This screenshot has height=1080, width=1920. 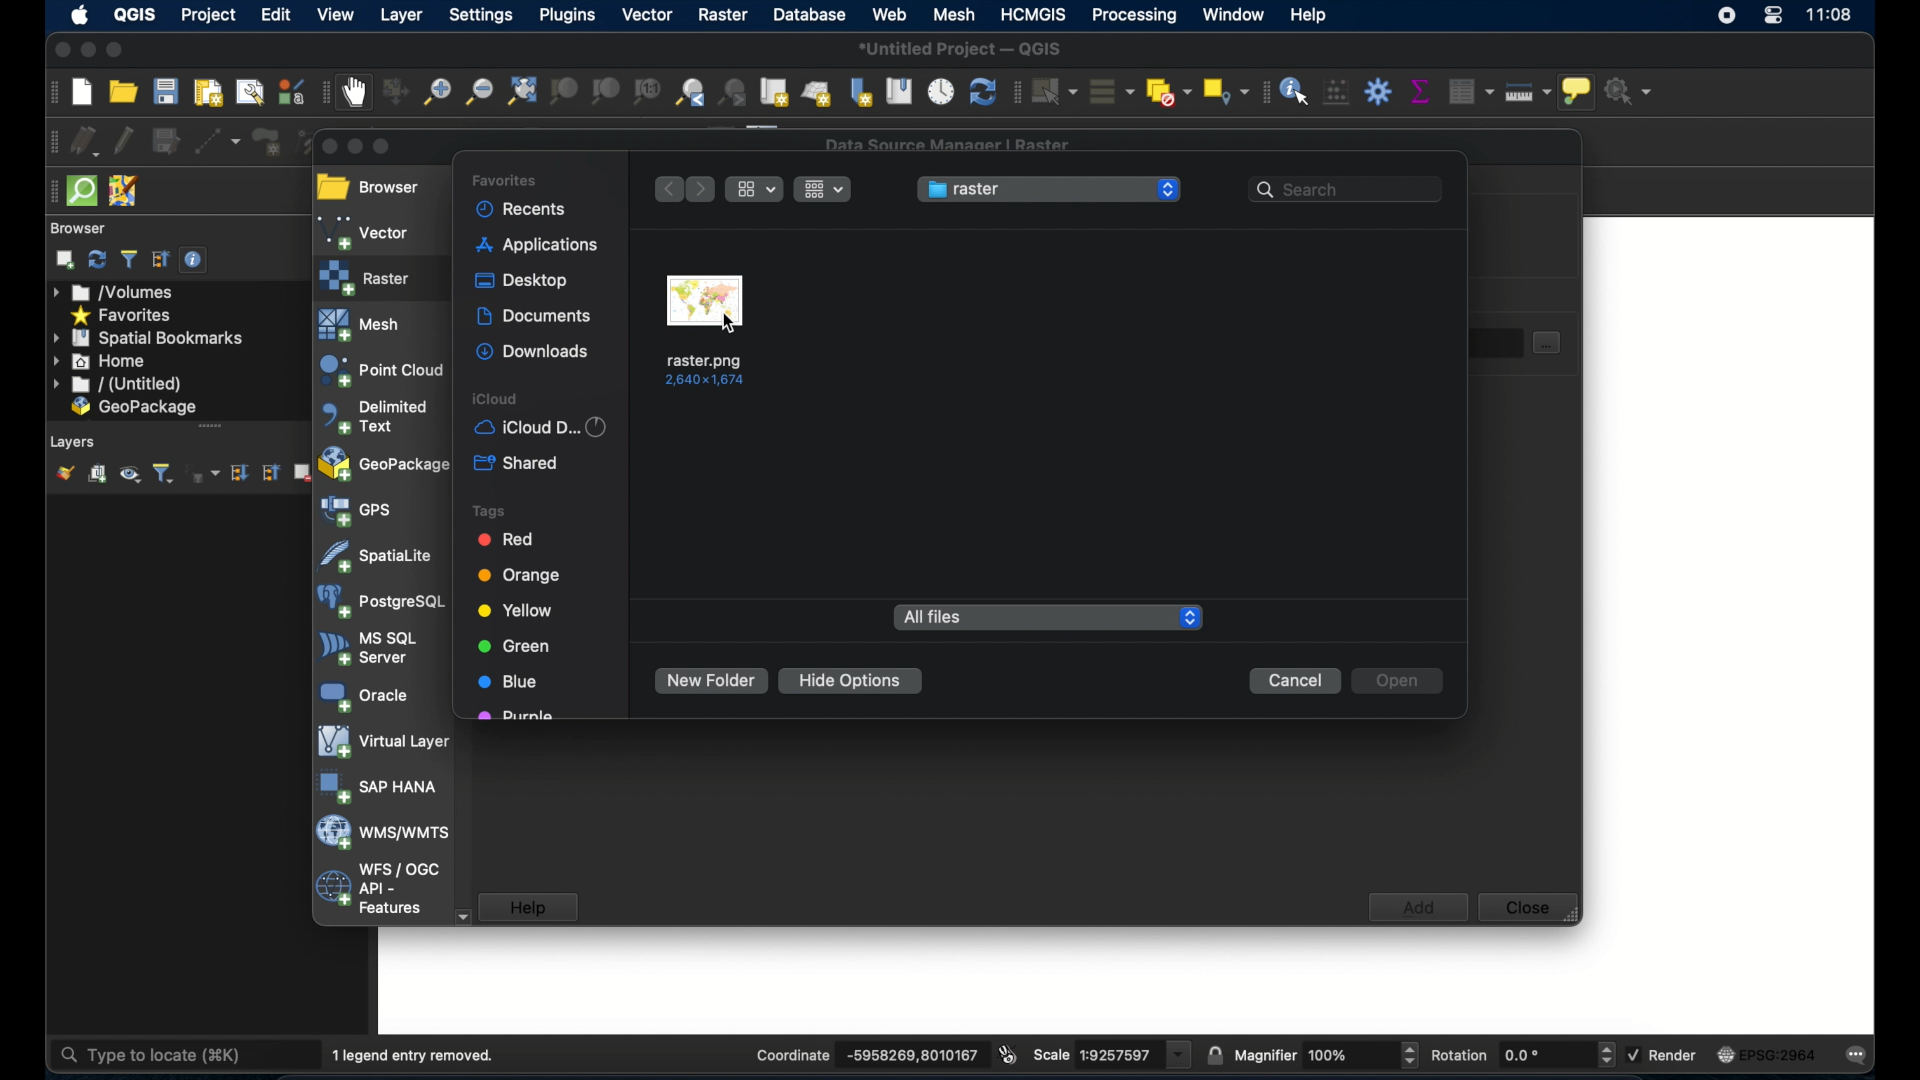 What do you see at coordinates (82, 191) in the screenshot?
I see `quicksom` at bounding box center [82, 191].